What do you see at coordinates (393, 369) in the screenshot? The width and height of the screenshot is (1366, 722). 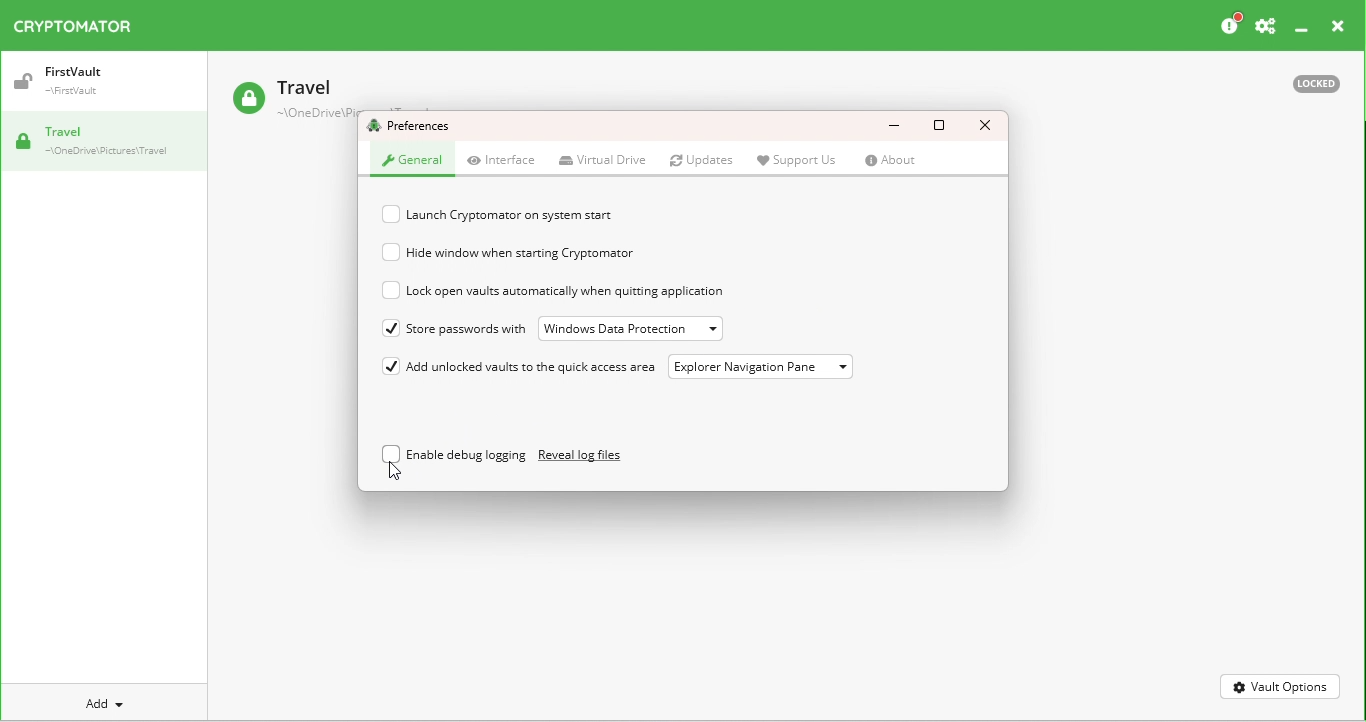 I see `checkbox` at bounding box center [393, 369].